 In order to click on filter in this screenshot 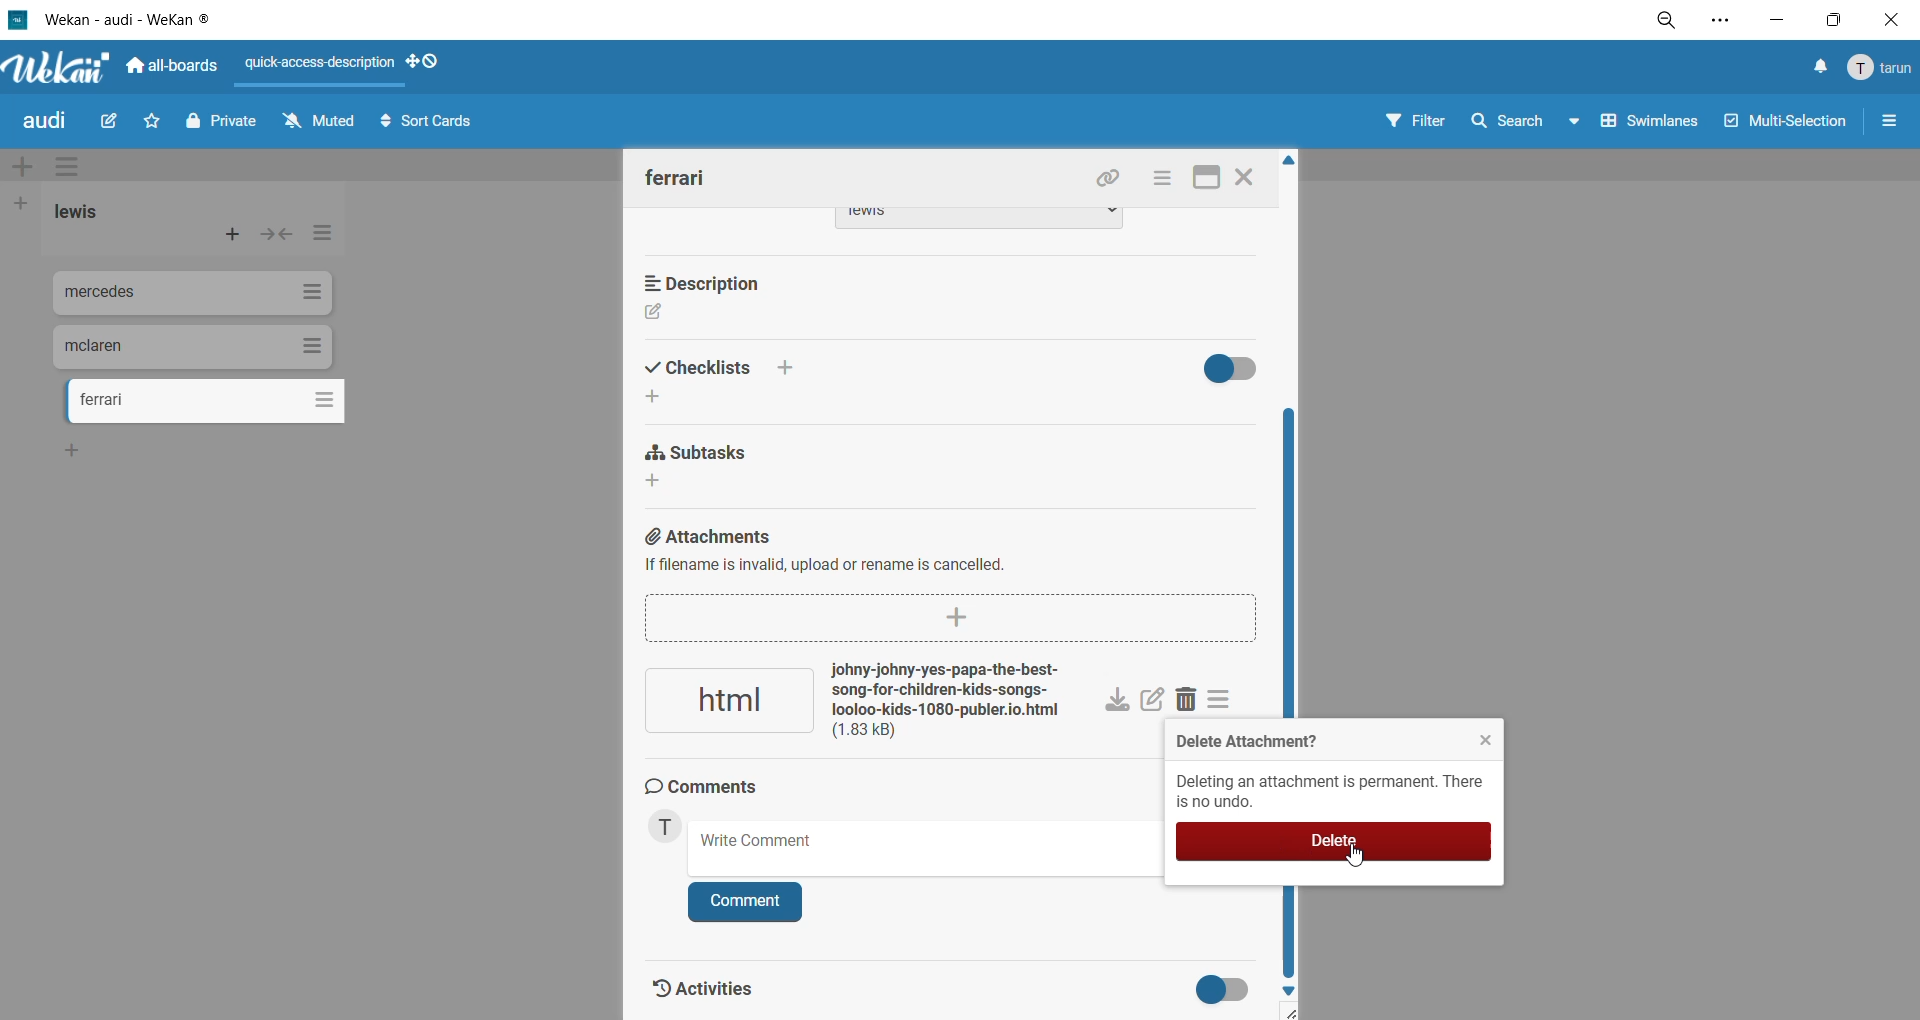, I will do `click(1421, 125)`.